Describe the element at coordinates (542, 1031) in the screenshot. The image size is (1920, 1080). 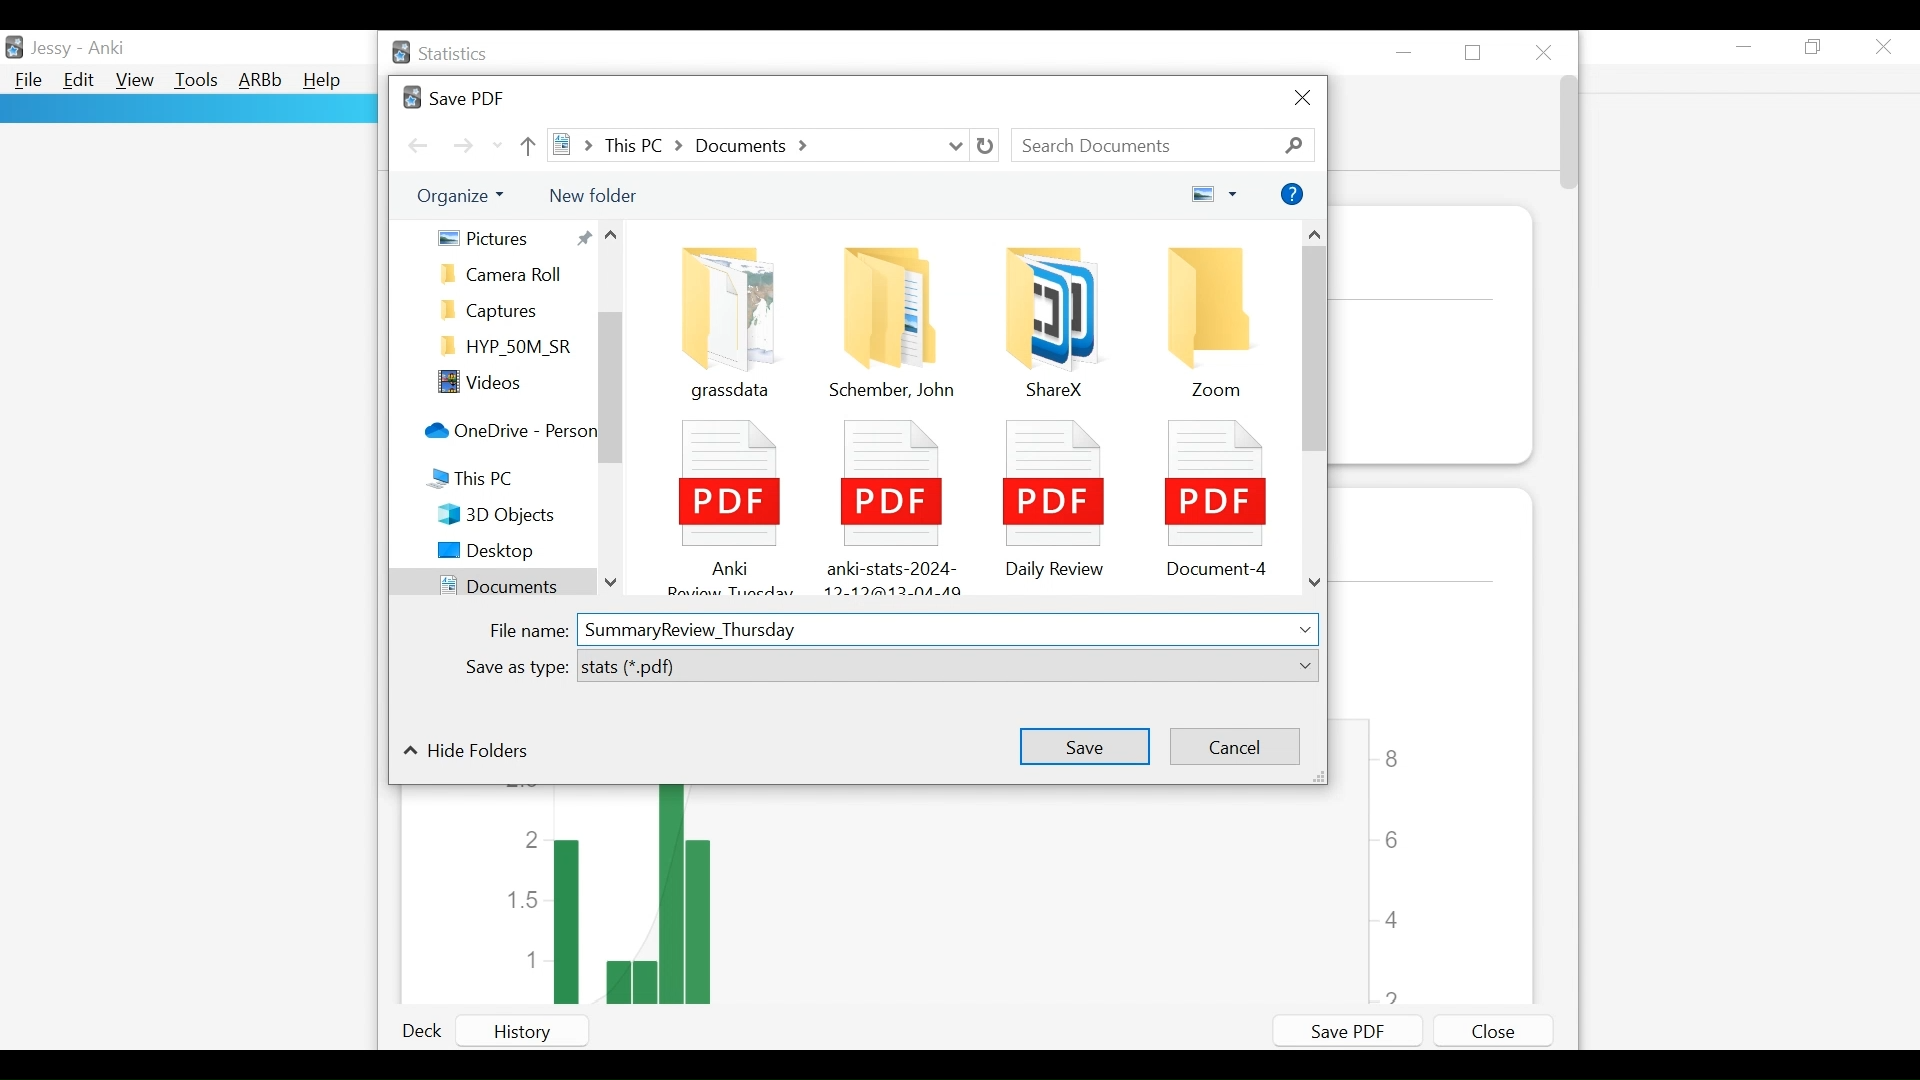
I see `History` at that location.